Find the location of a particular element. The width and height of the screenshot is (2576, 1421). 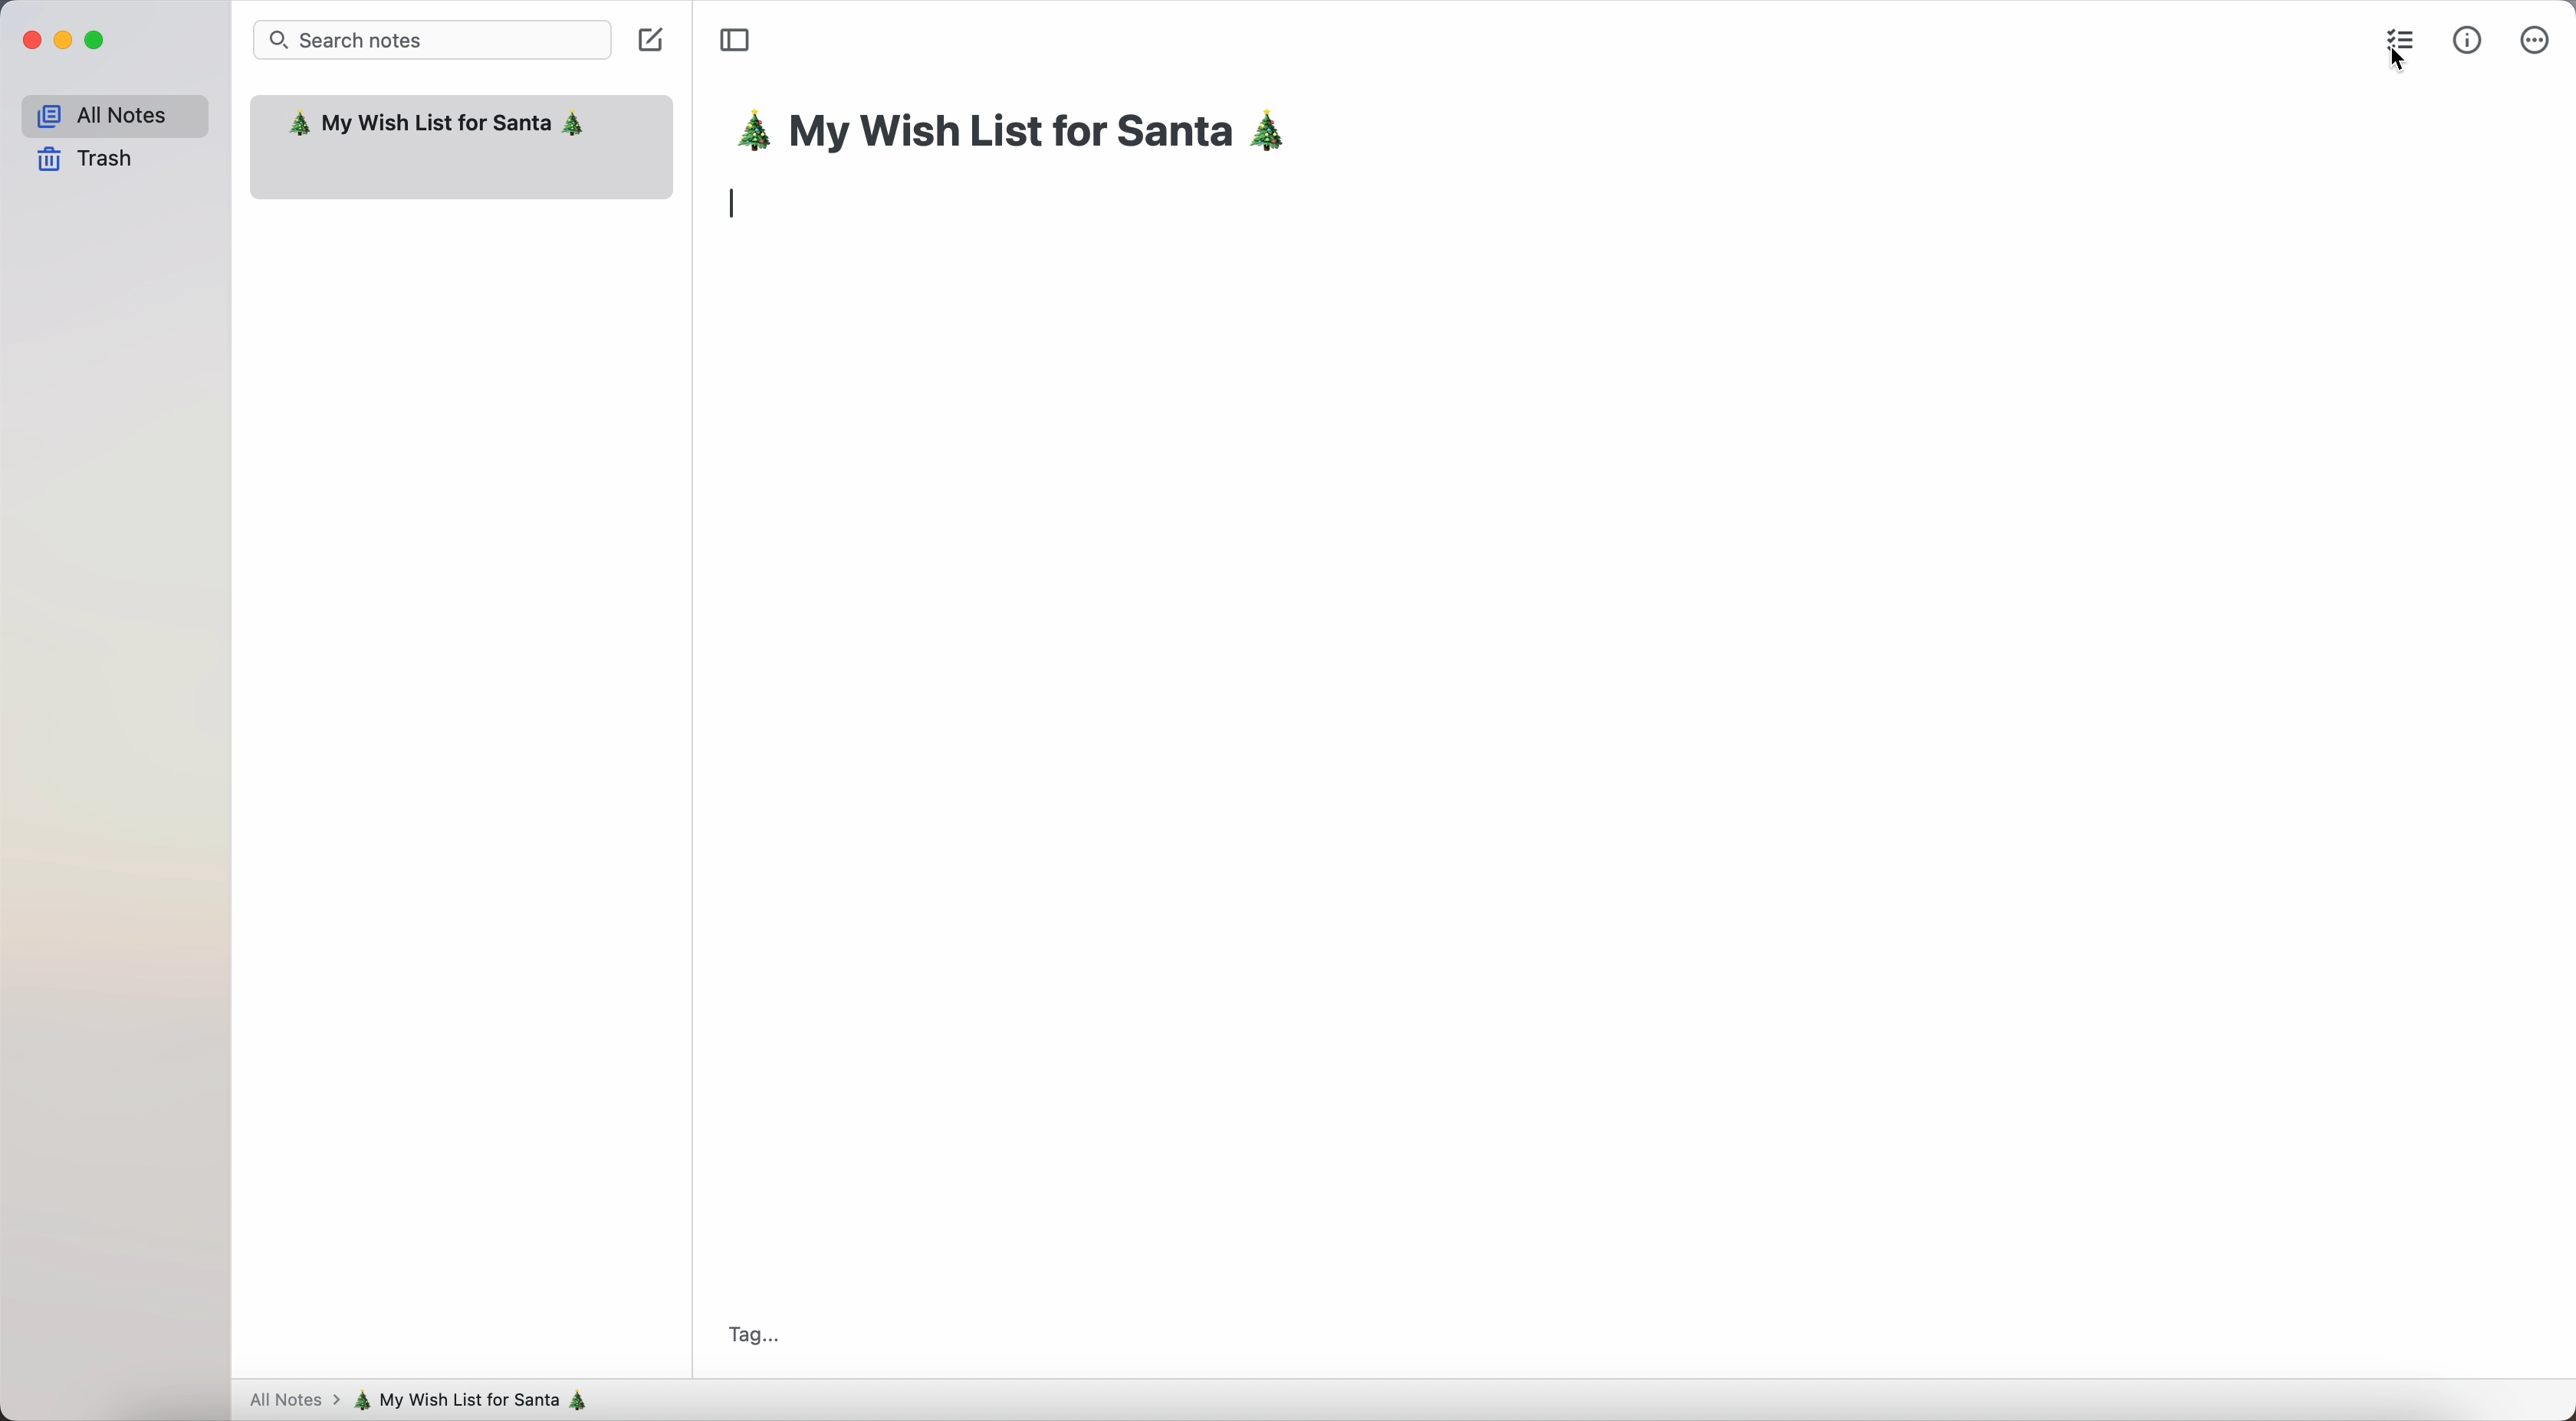

create note is located at coordinates (654, 44).